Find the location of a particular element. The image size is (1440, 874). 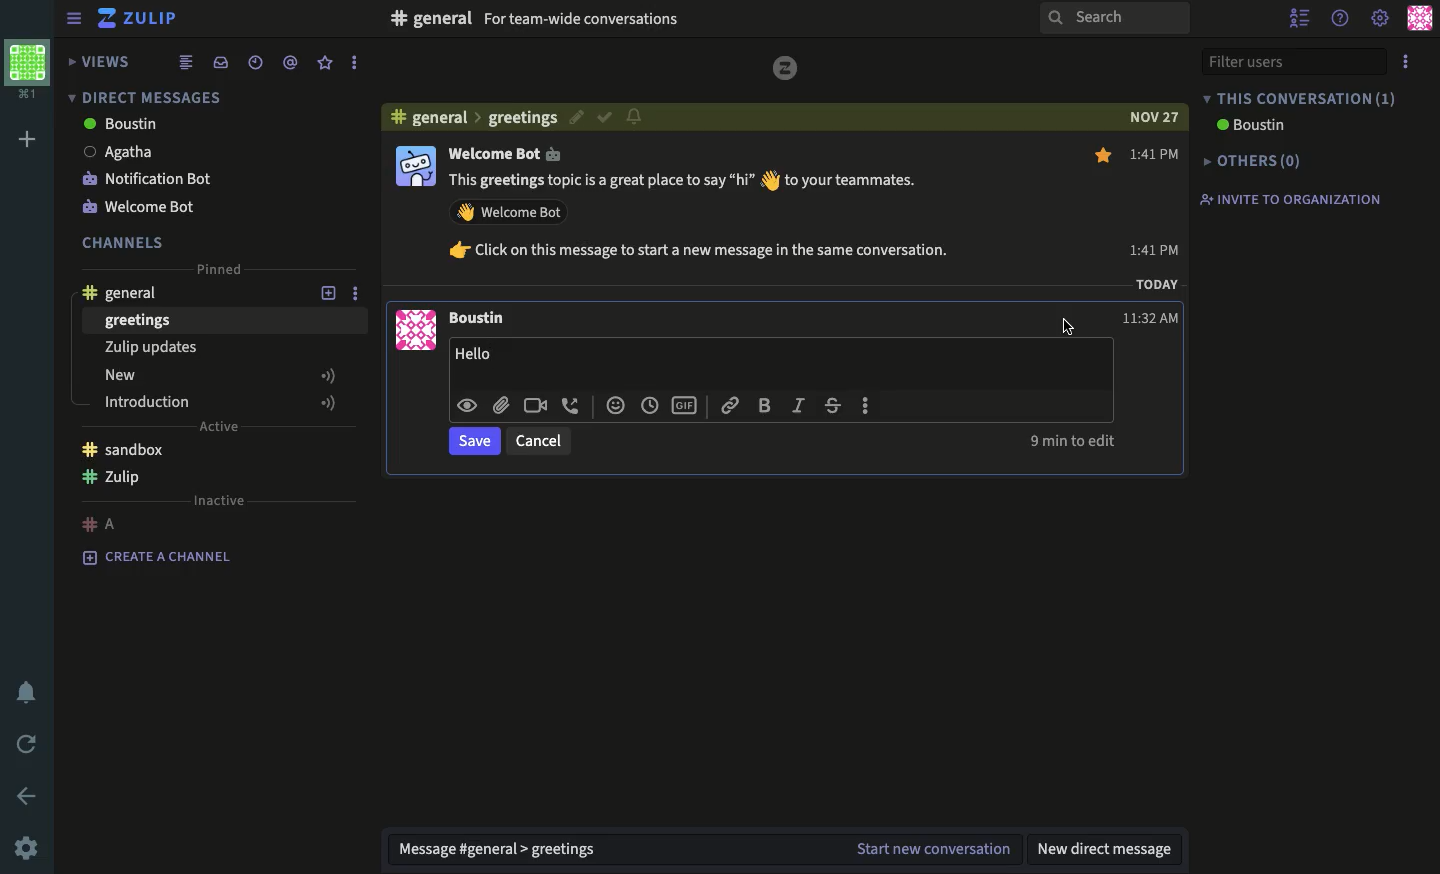

search is located at coordinates (1113, 17).